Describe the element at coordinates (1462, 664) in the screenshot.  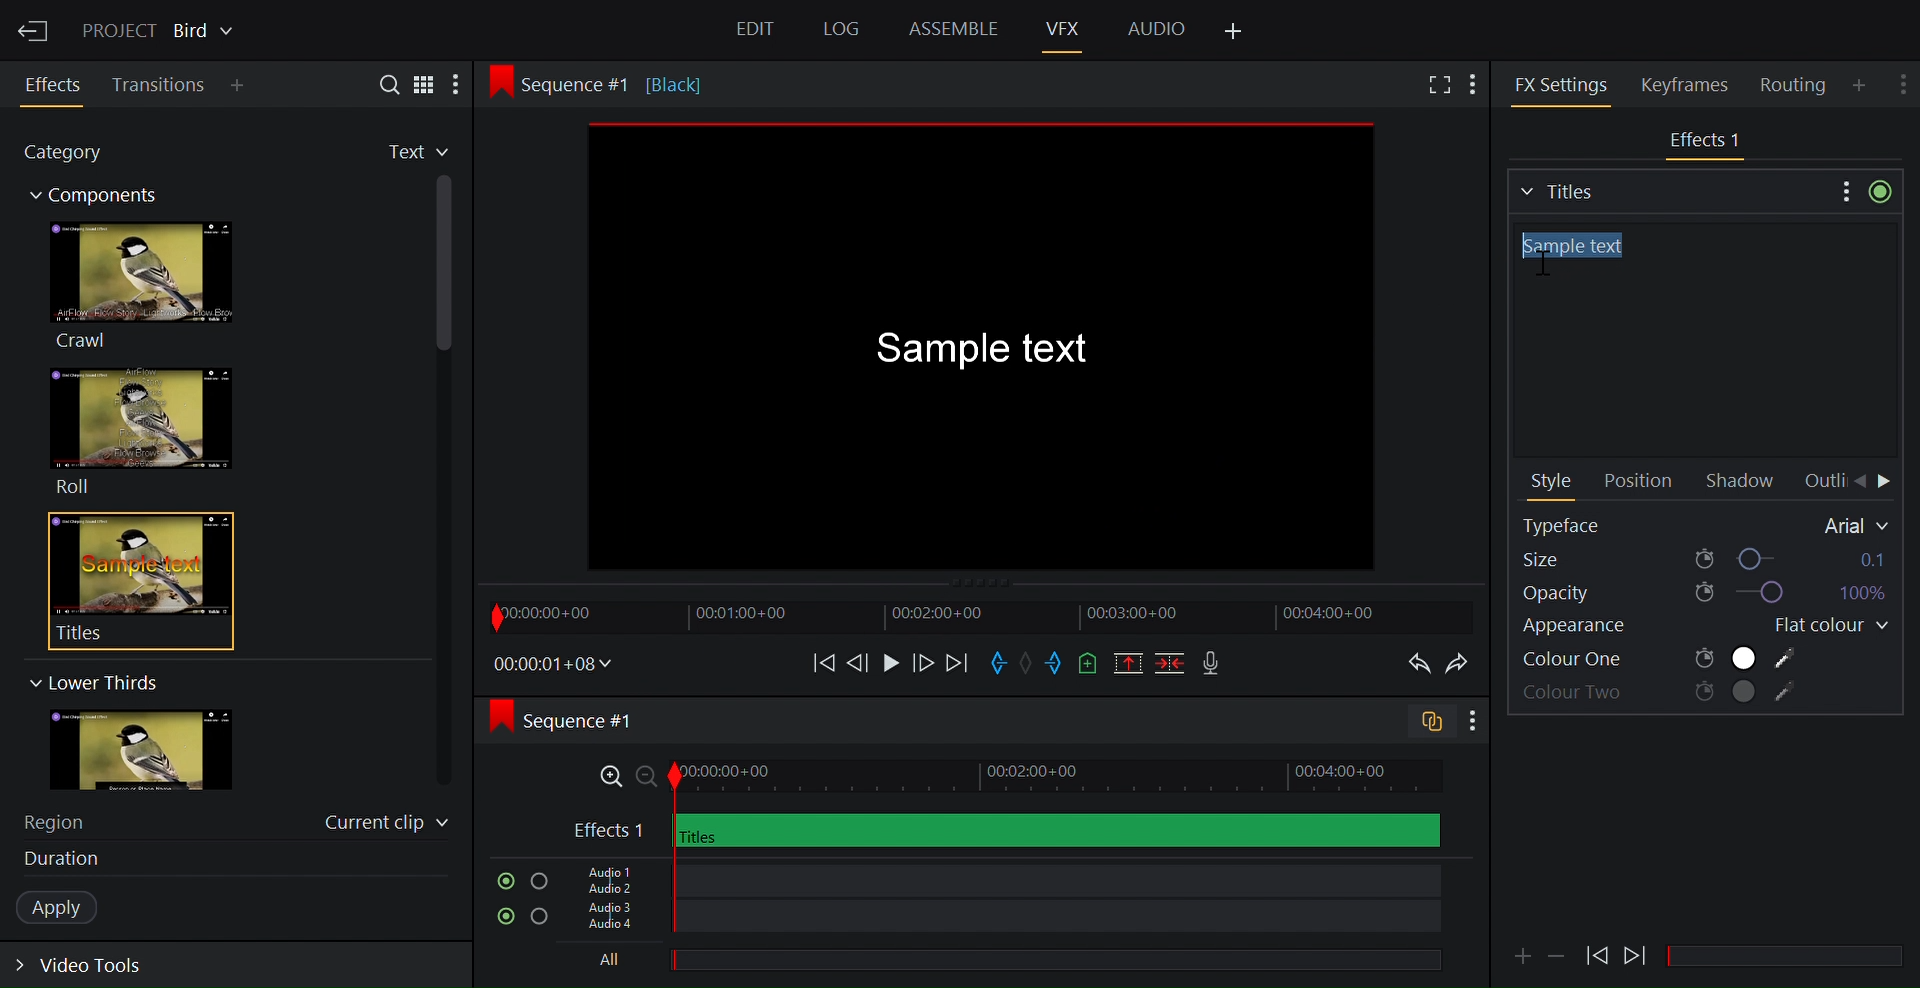
I see `Redo` at that location.